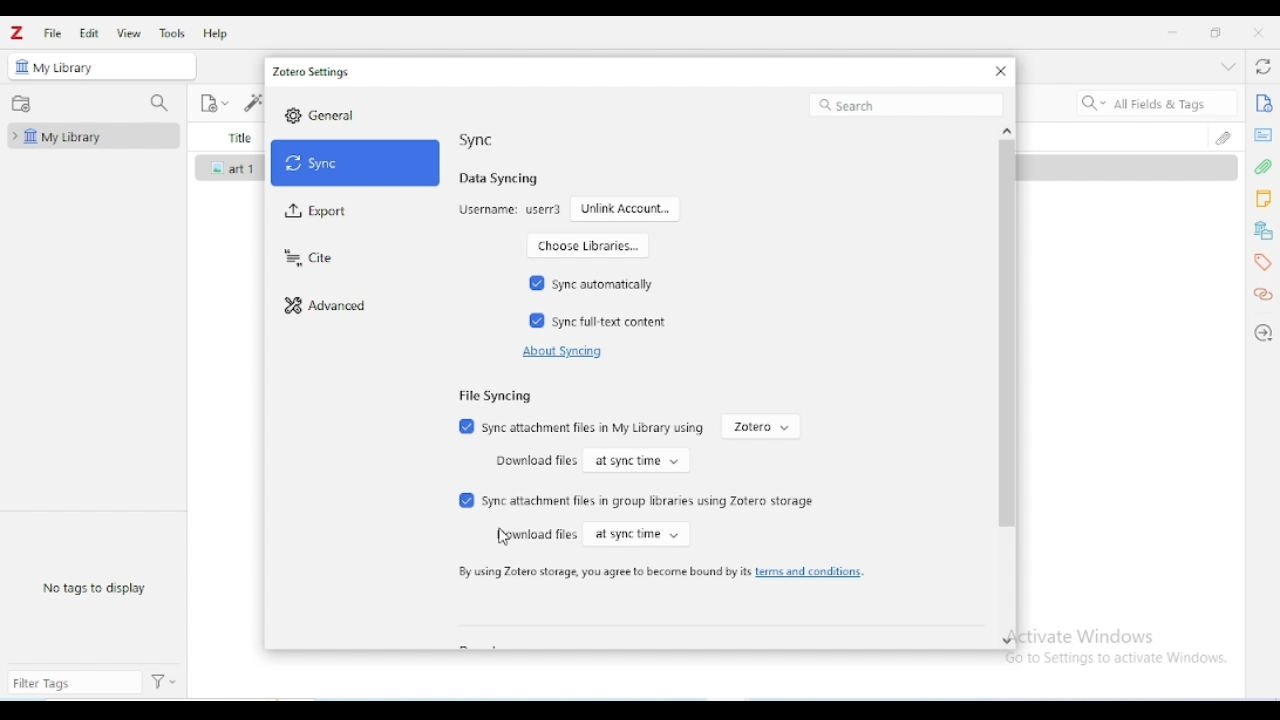 This screenshot has width=1280, height=720. I want to click on related, so click(1263, 295).